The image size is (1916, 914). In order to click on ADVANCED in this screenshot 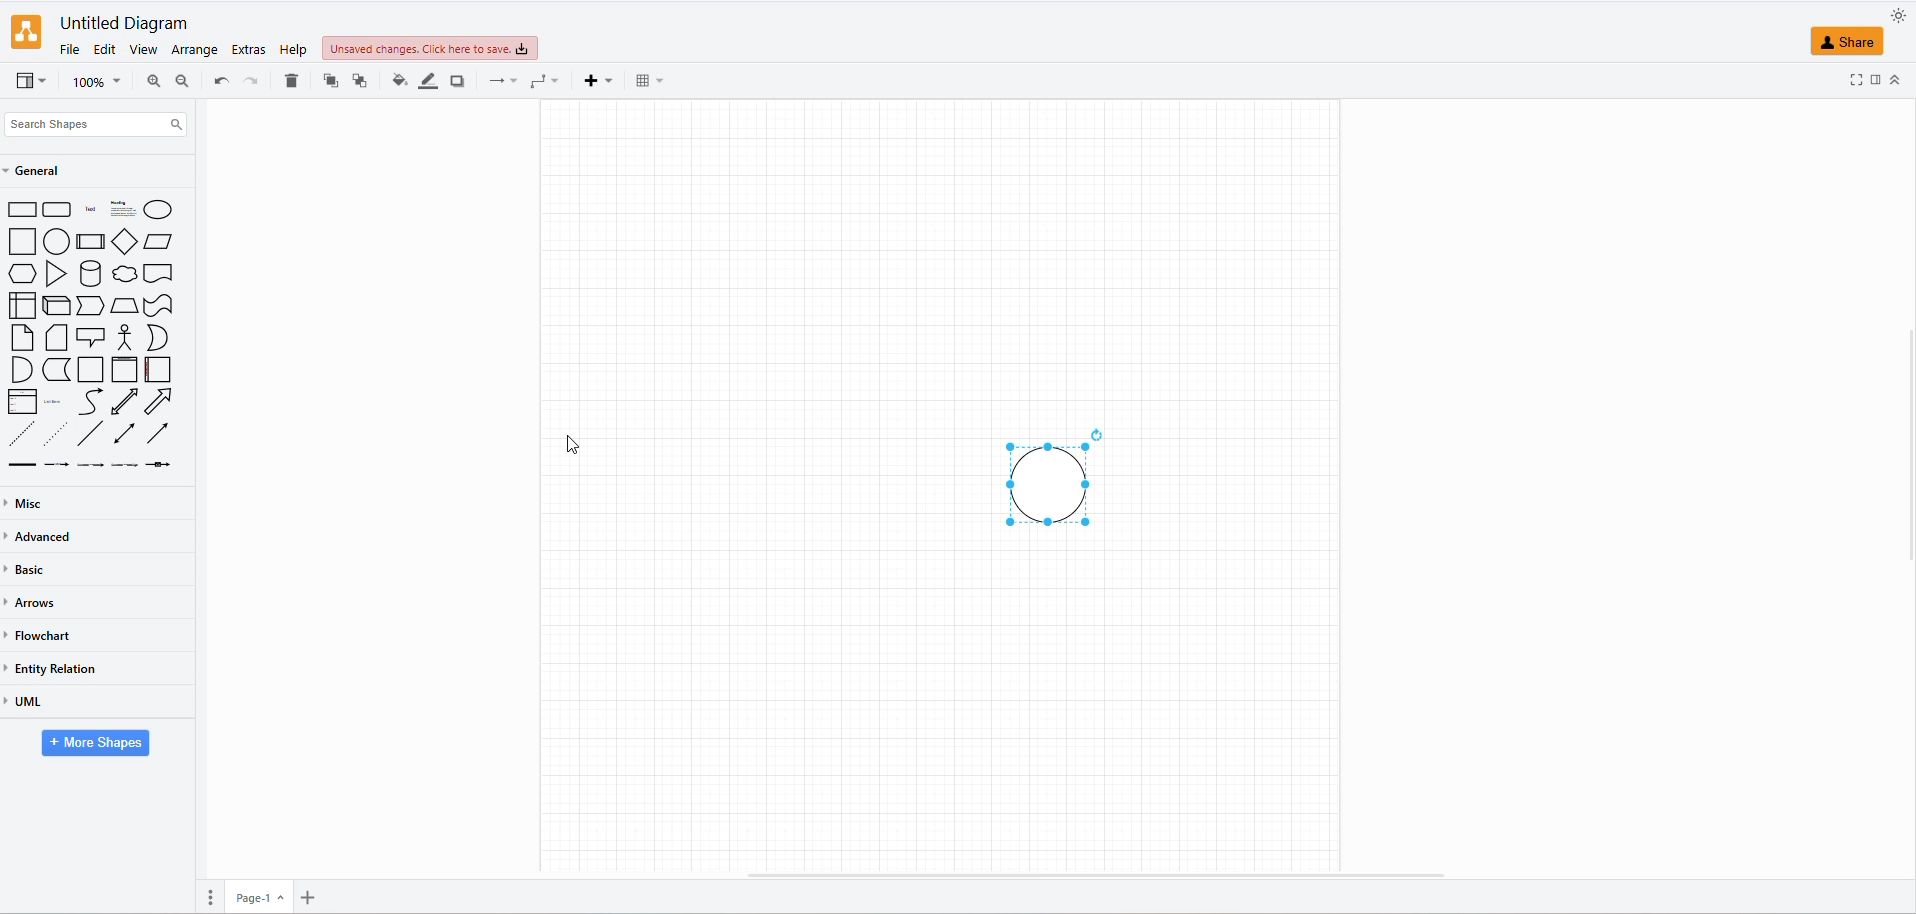, I will do `click(45, 536)`.